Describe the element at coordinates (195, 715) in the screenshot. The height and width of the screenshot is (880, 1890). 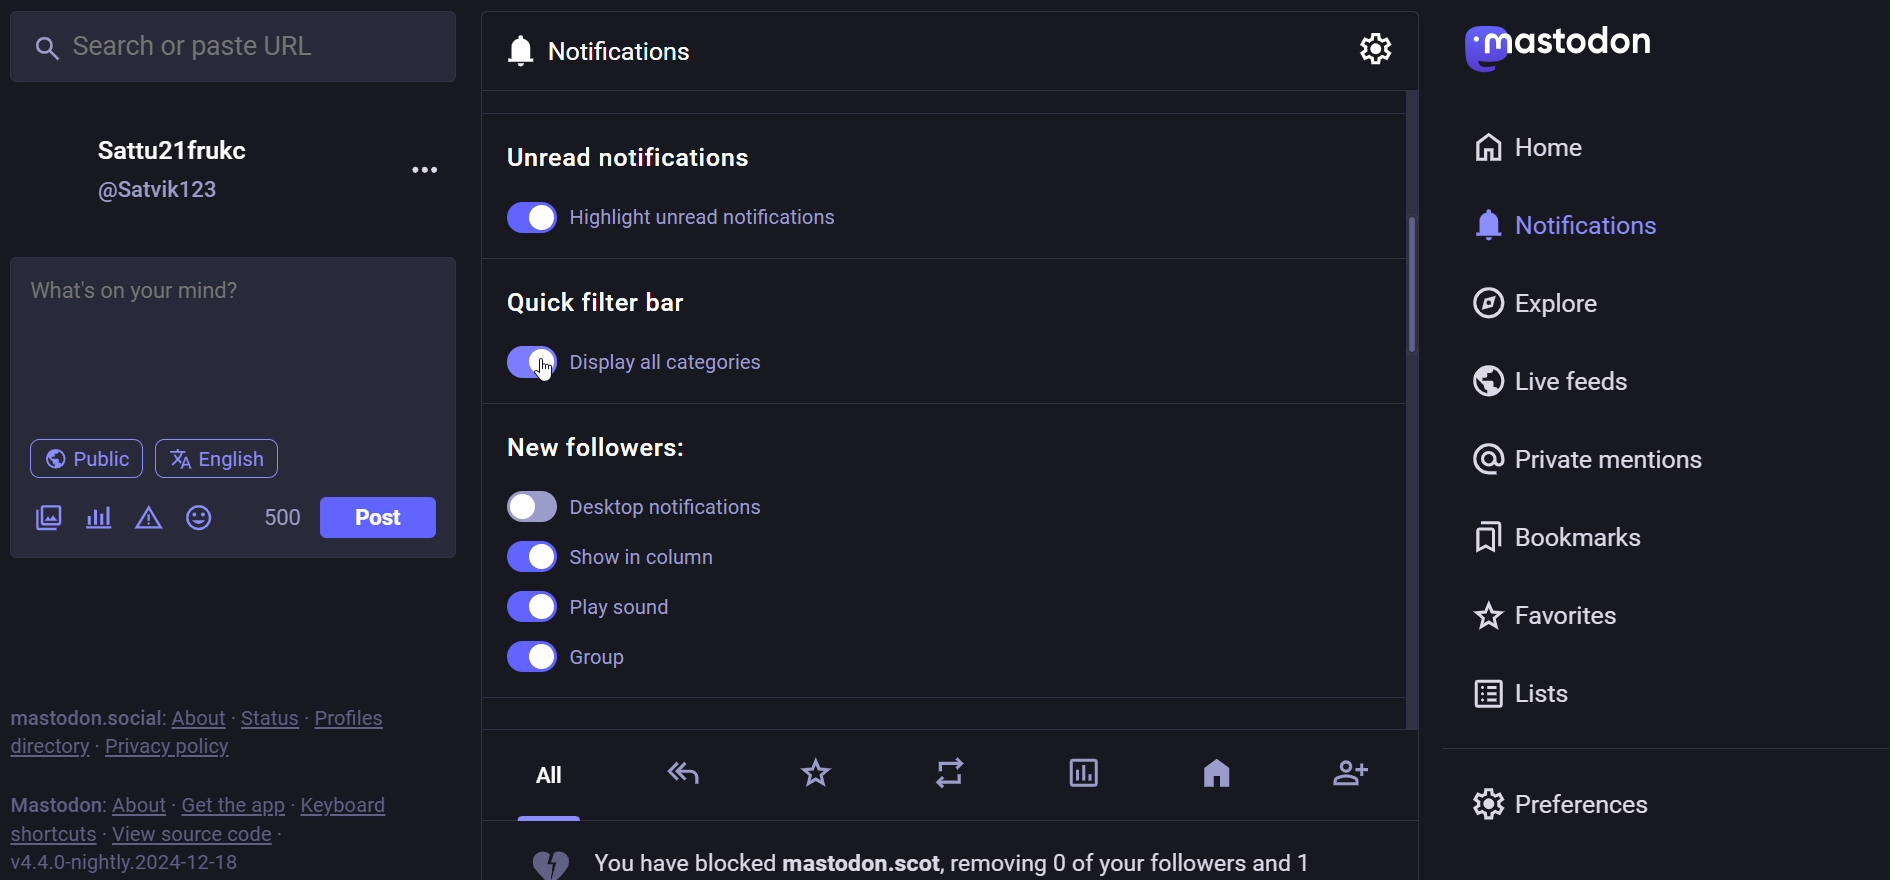
I see `about` at that location.